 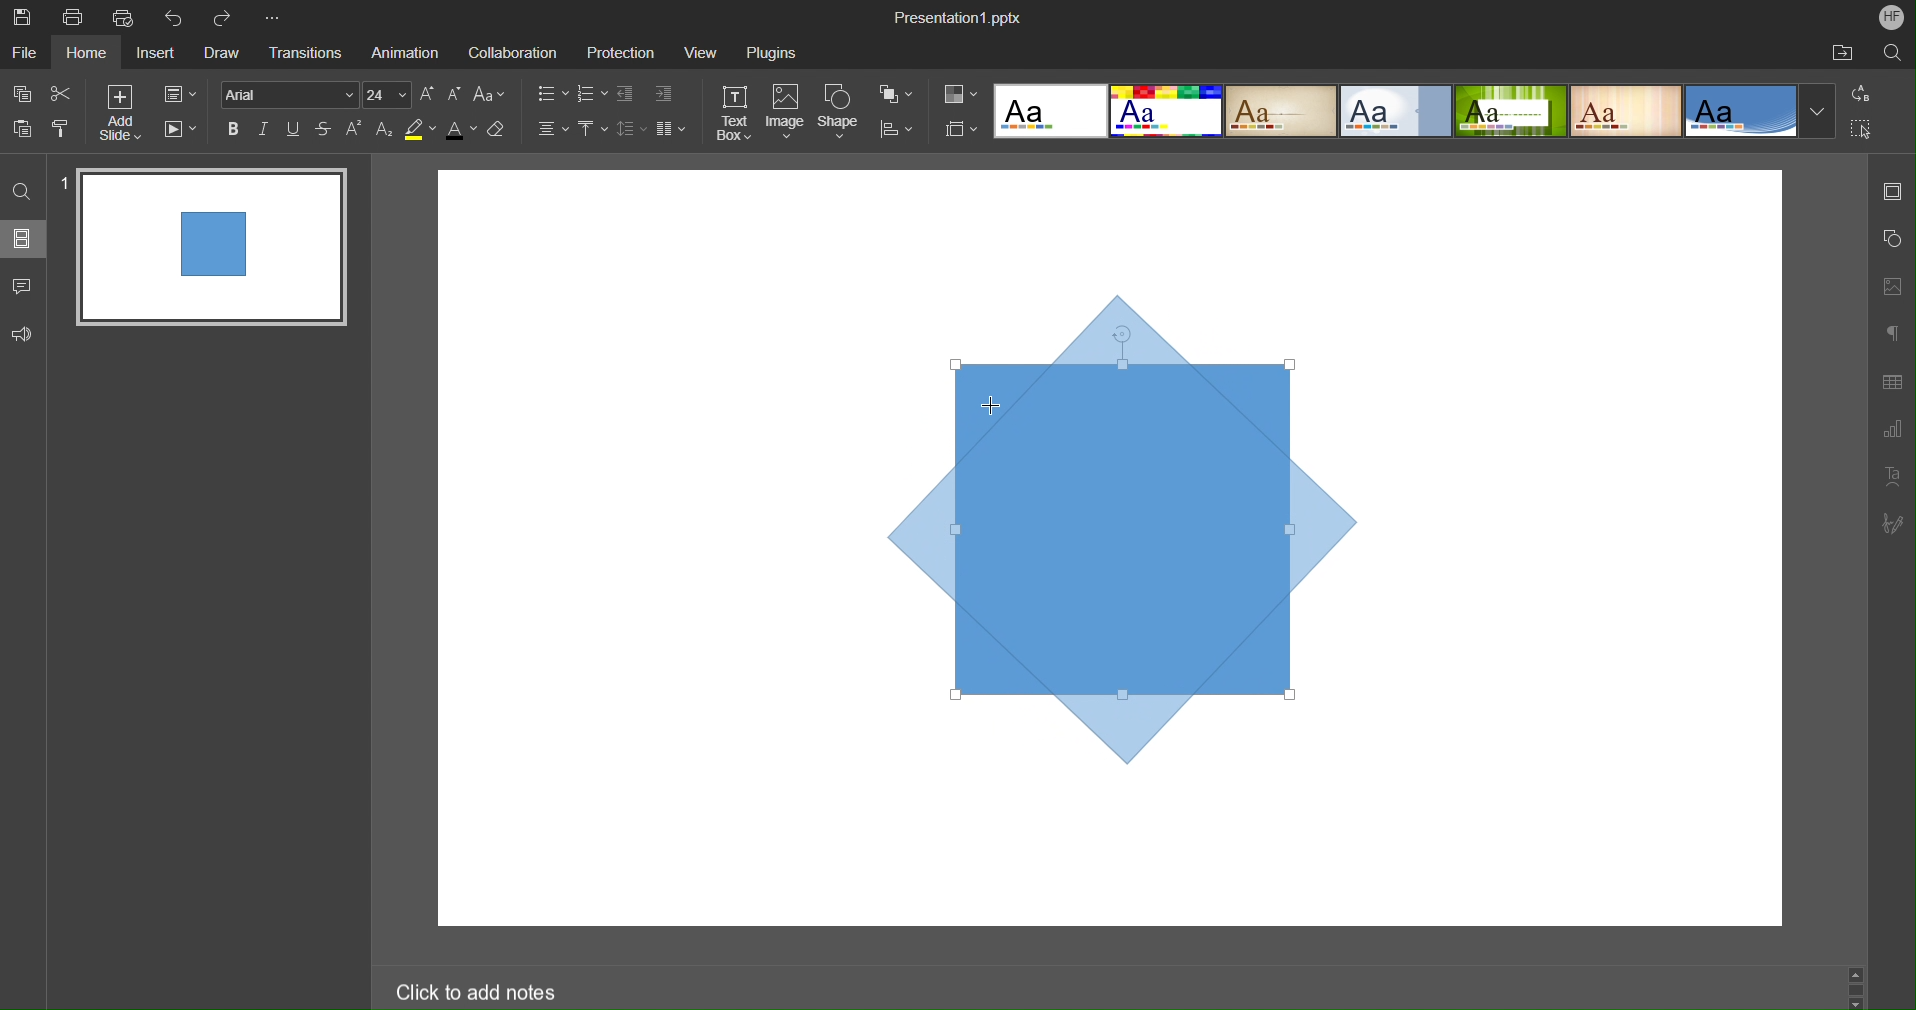 What do you see at coordinates (208, 248) in the screenshot?
I see `Slide 1` at bounding box center [208, 248].